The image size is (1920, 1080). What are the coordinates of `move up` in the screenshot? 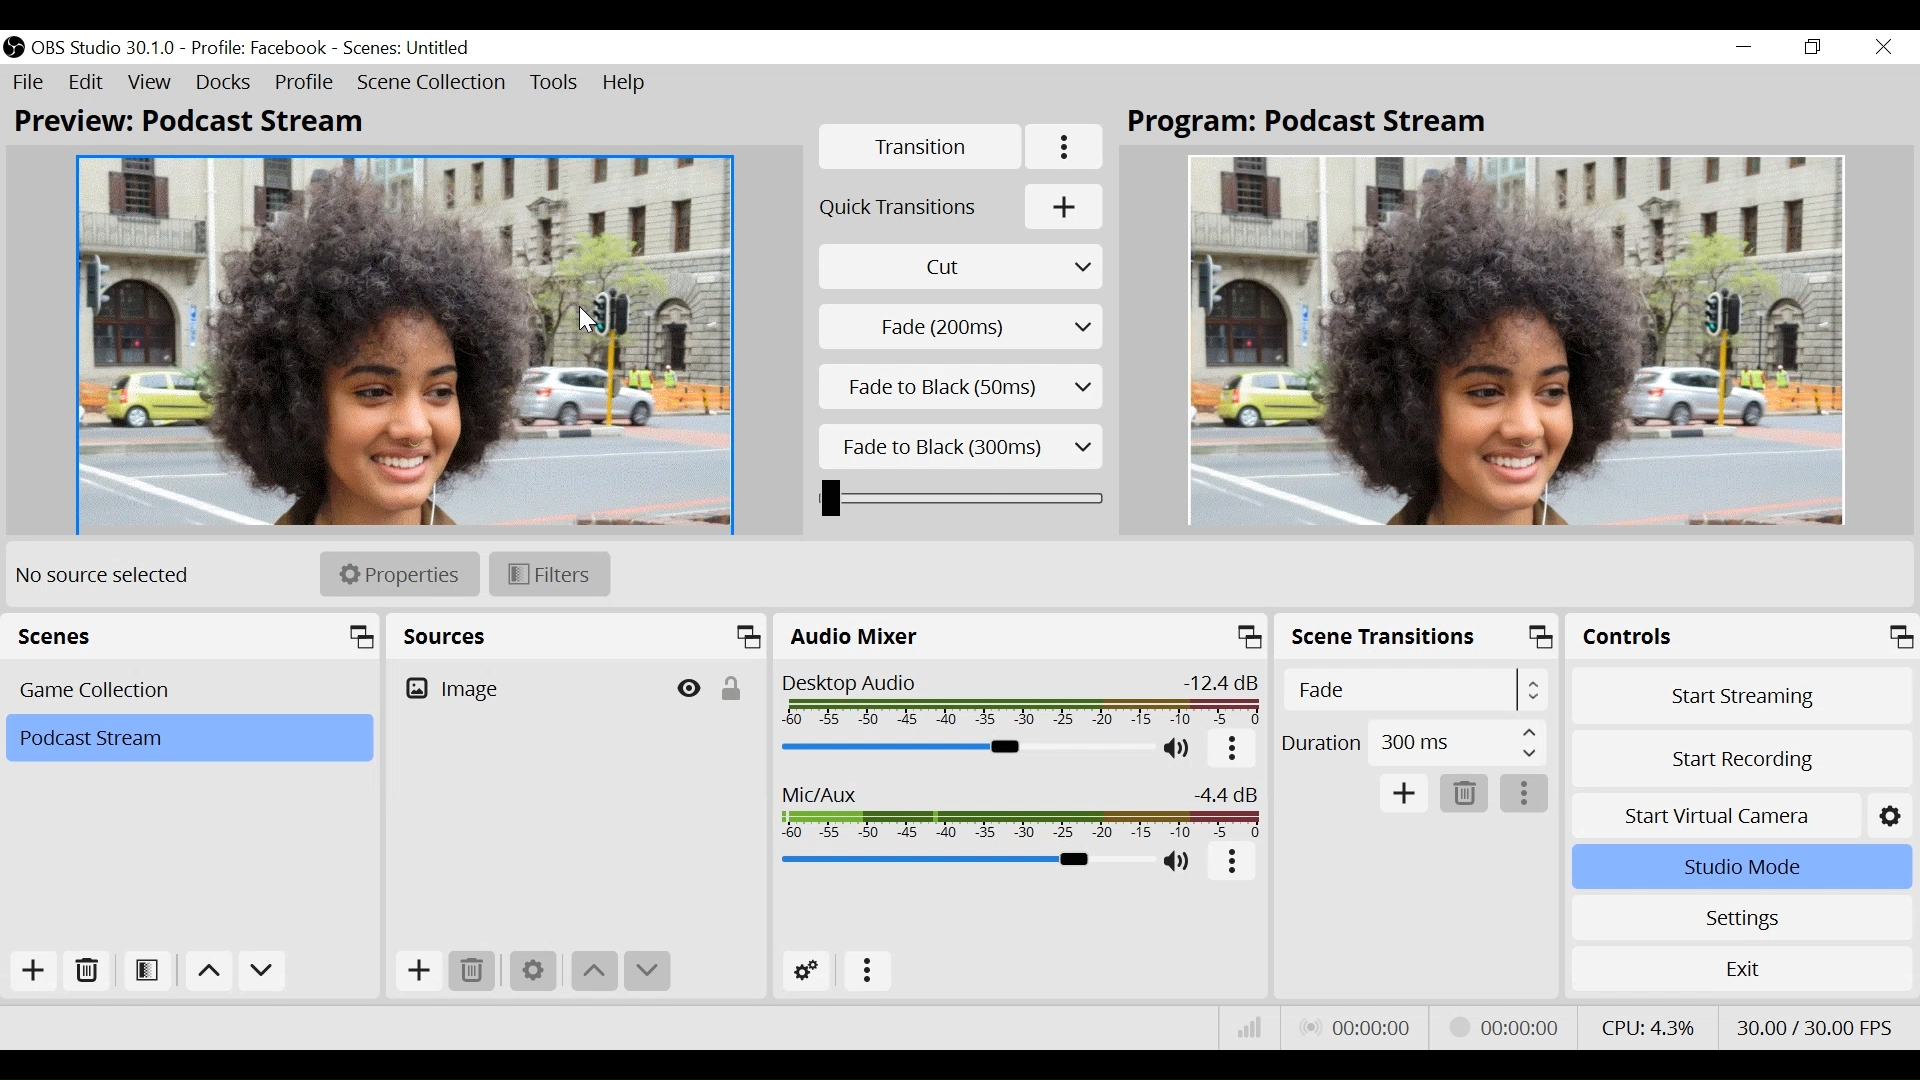 It's located at (208, 971).